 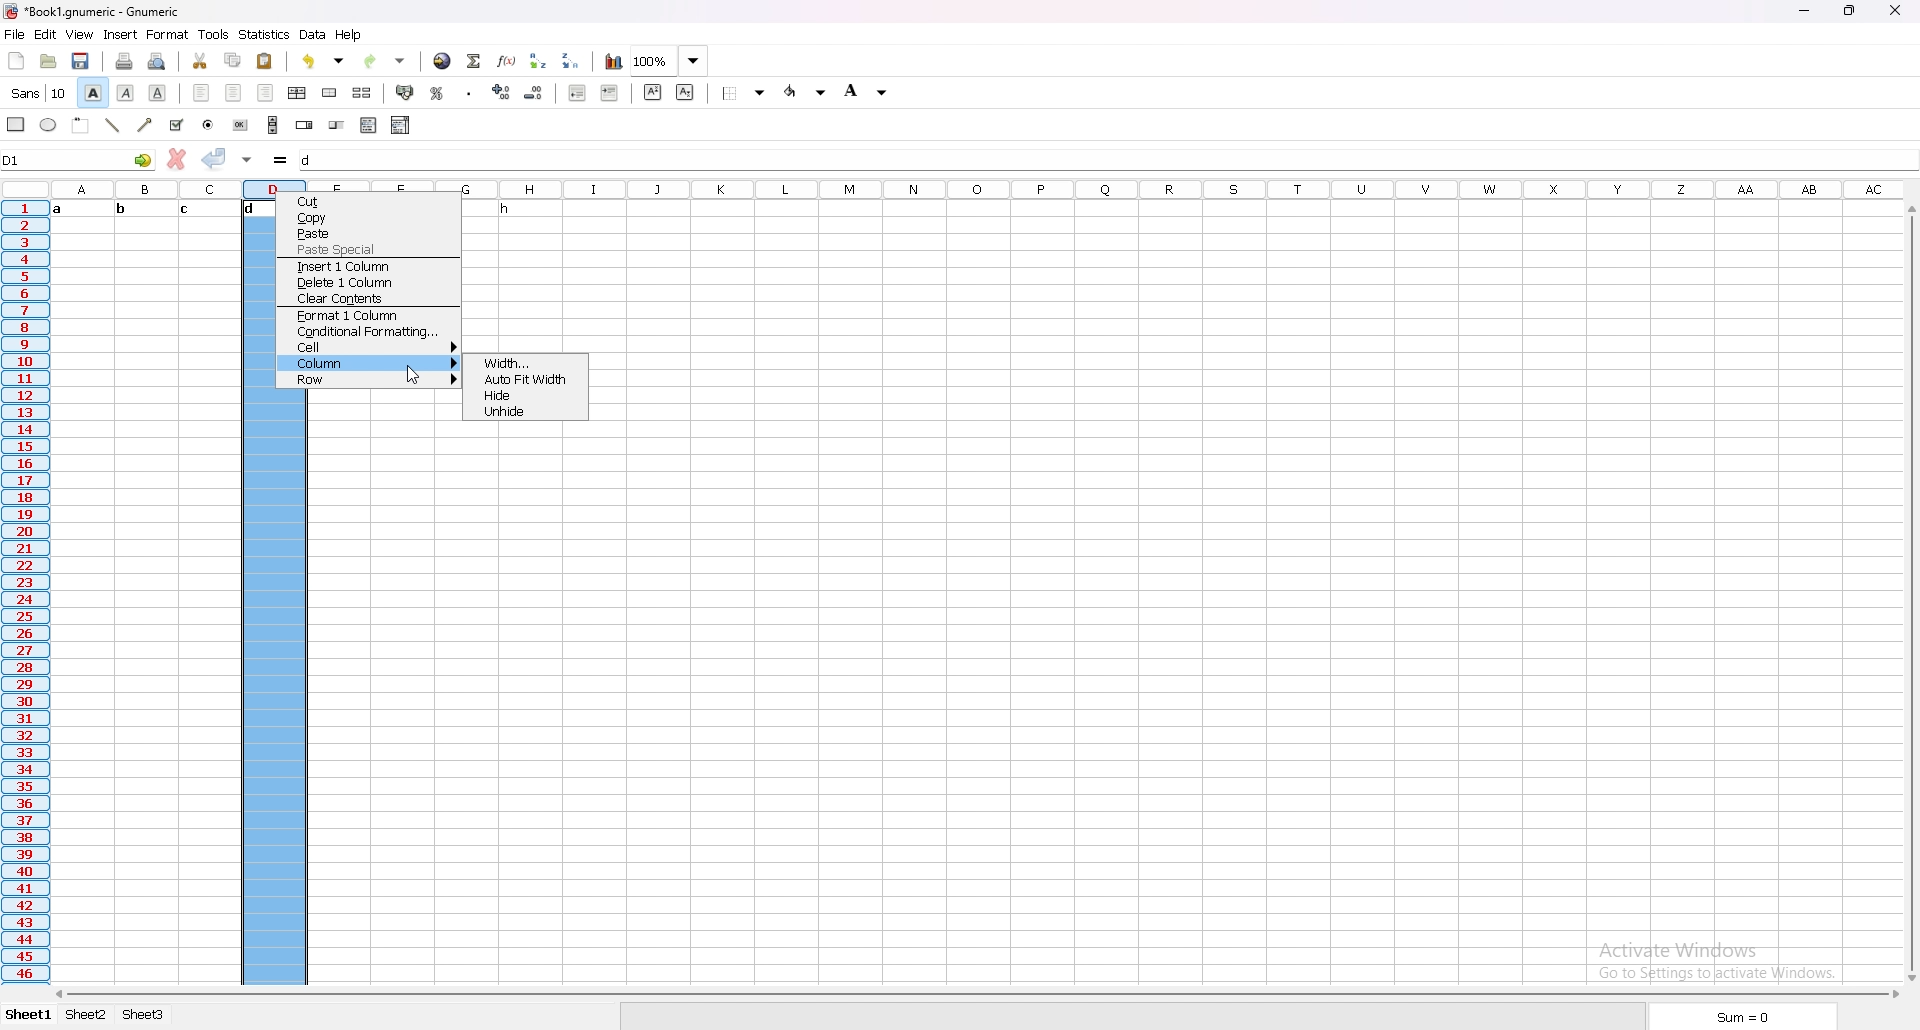 What do you see at coordinates (1910, 594) in the screenshot?
I see `scroll bar` at bounding box center [1910, 594].